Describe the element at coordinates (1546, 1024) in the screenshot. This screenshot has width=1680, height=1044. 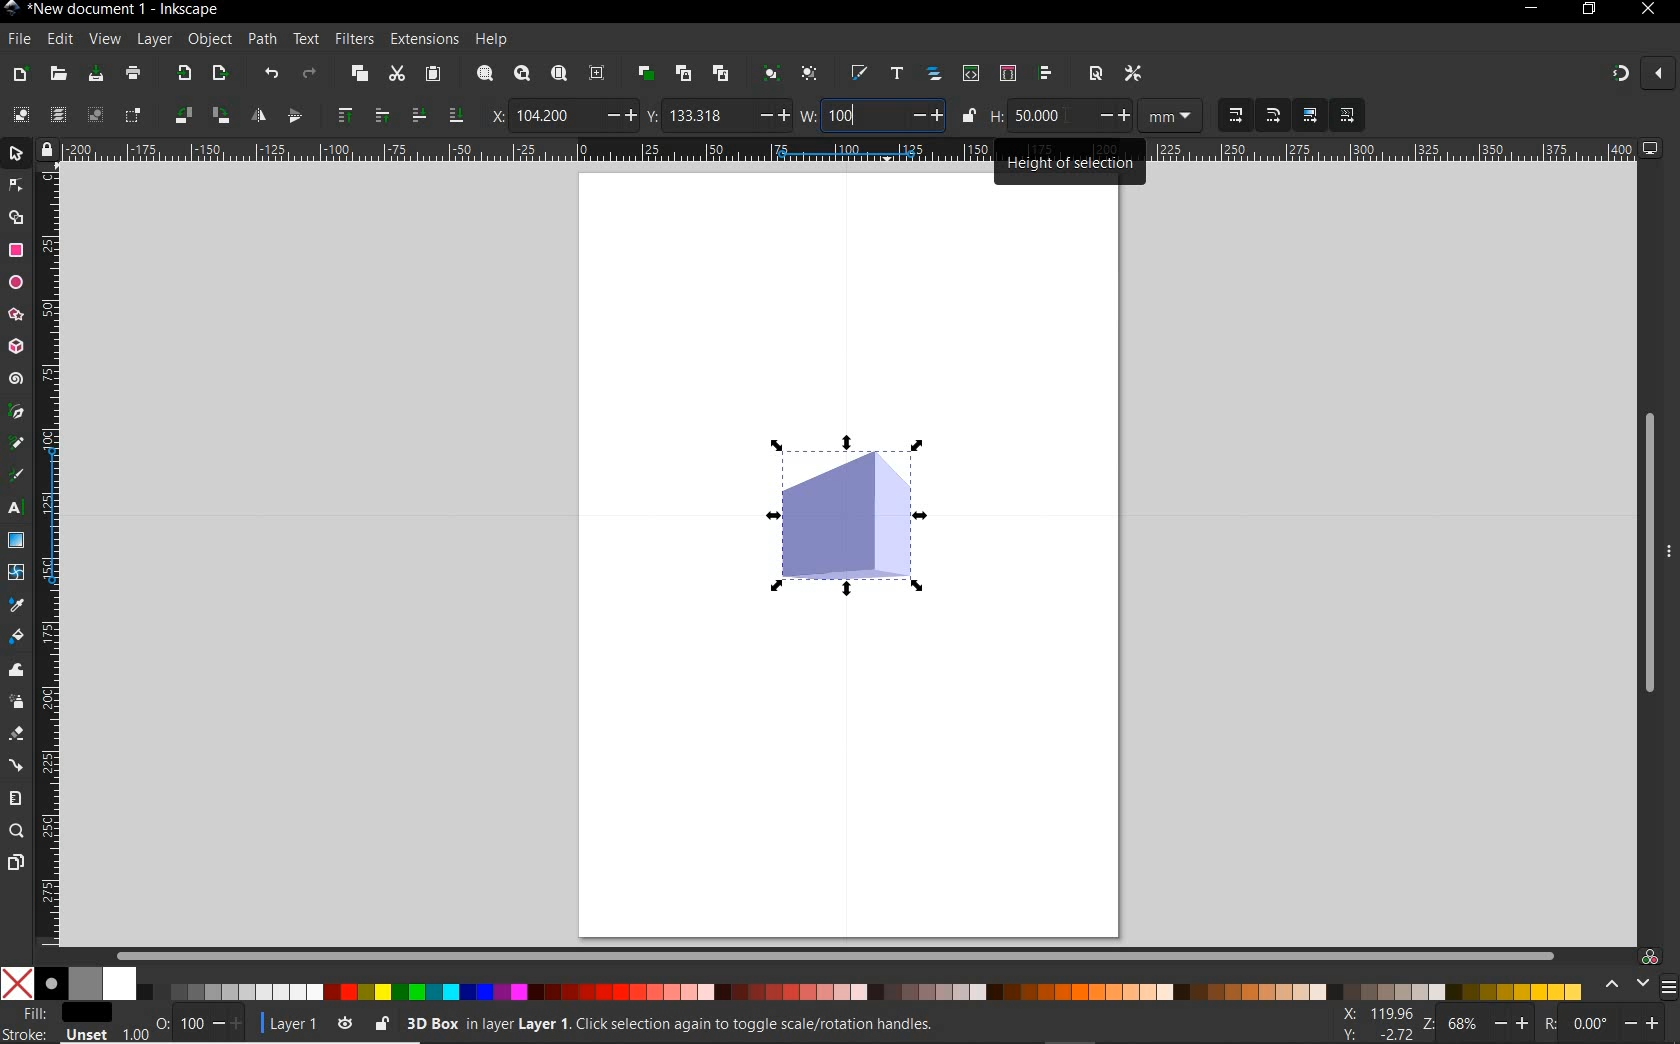
I see `rotation` at that location.